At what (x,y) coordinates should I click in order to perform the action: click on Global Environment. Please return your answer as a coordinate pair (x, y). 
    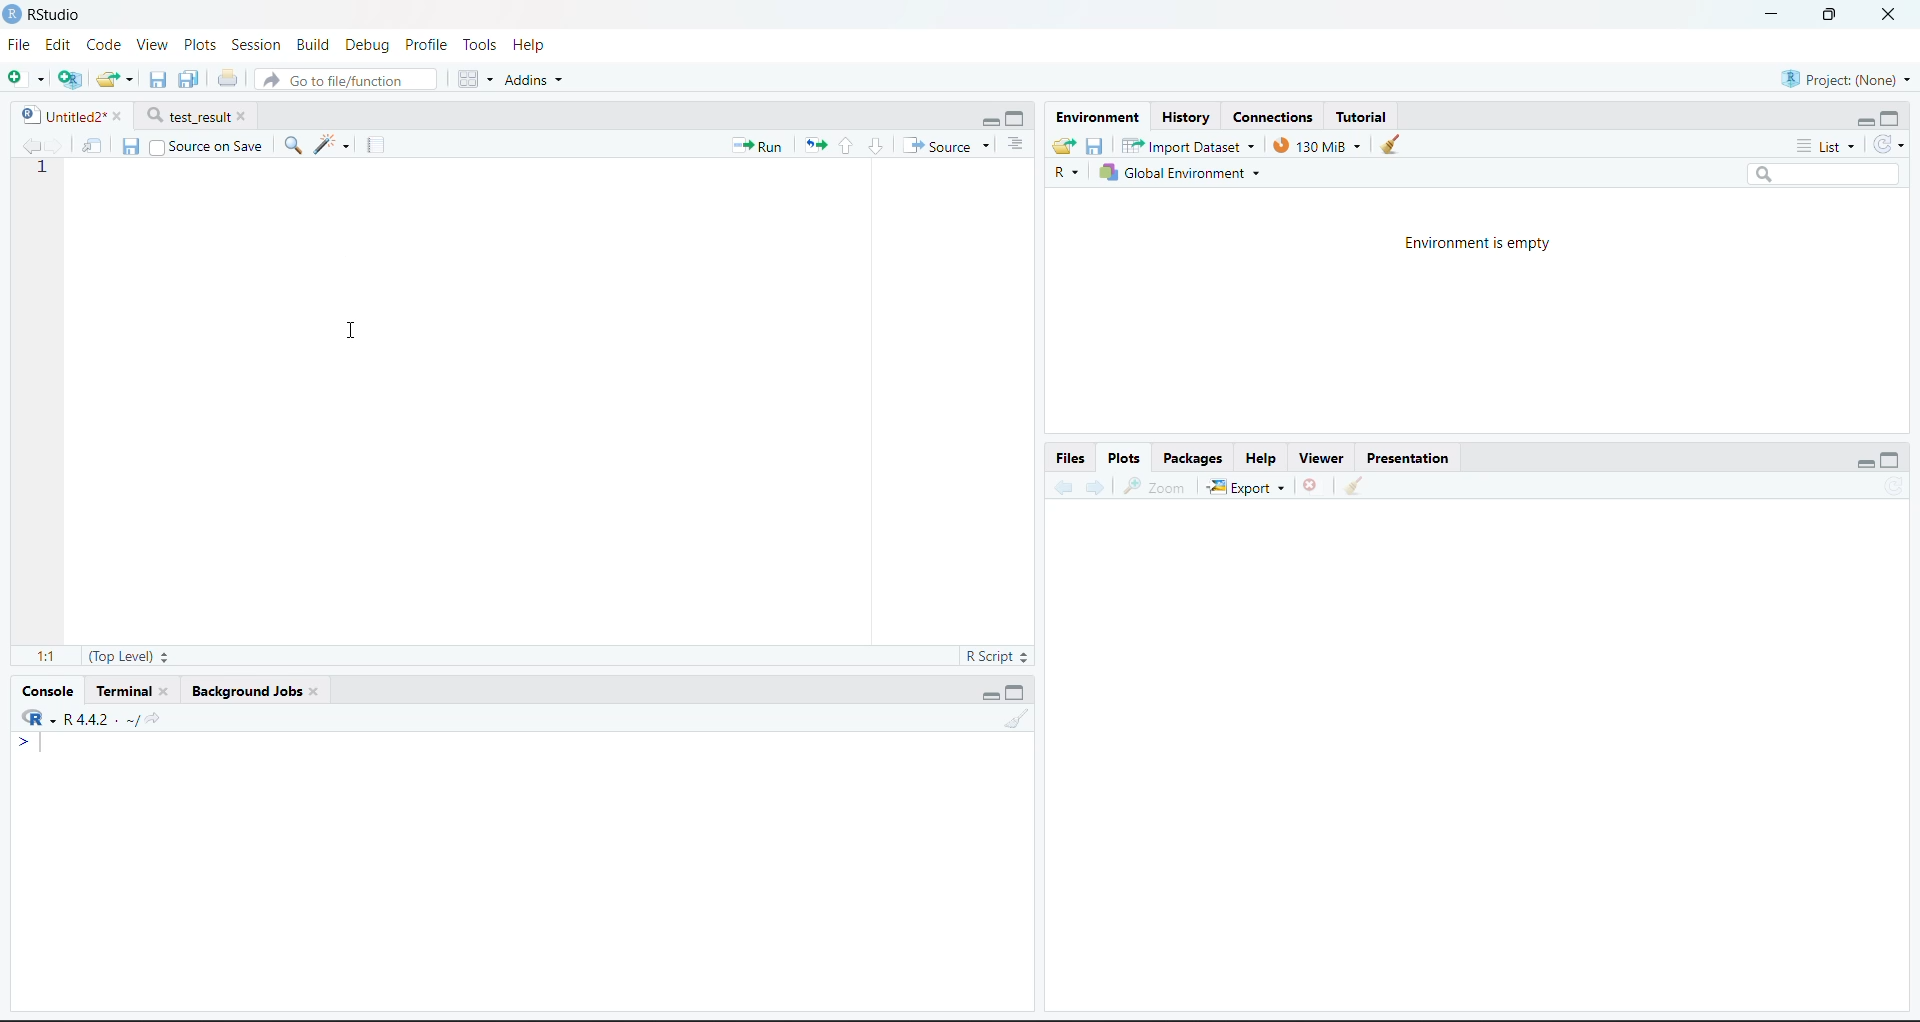
    Looking at the image, I should click on (1180, 173).